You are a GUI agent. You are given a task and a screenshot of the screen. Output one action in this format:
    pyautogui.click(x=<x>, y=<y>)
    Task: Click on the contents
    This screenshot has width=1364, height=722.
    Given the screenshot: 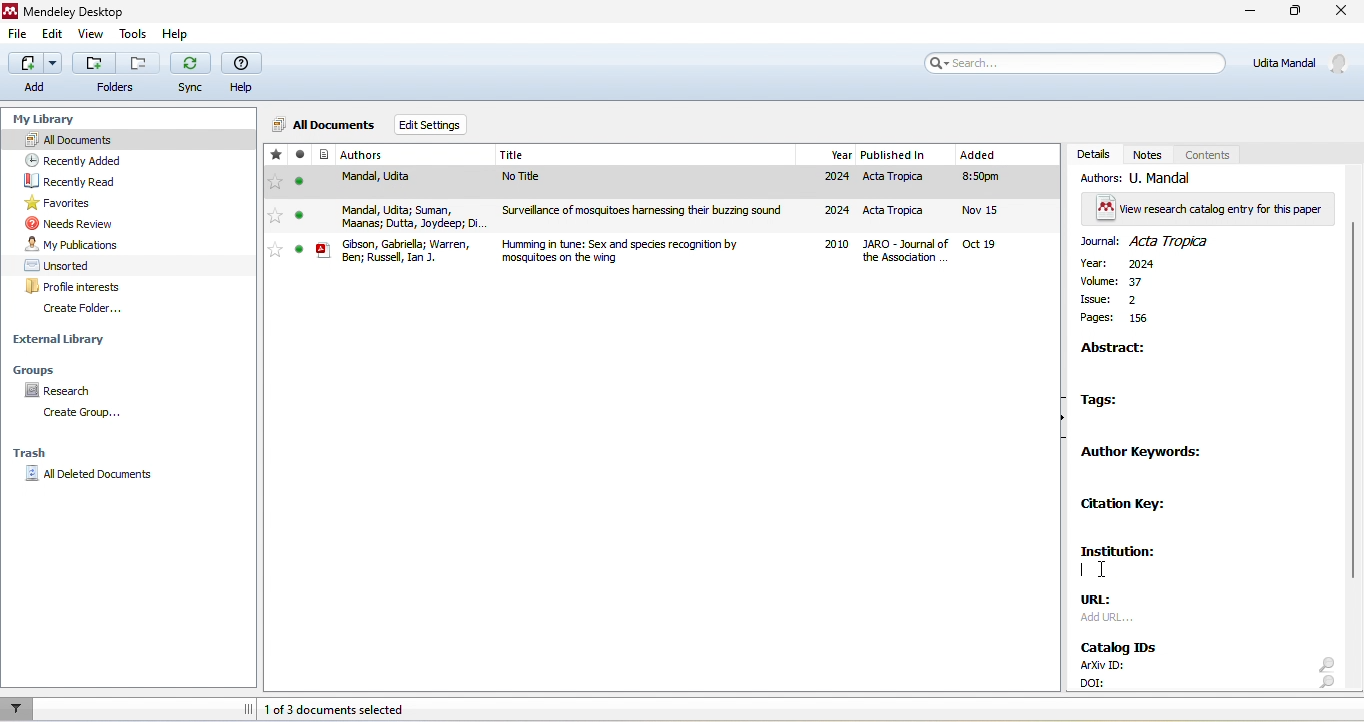 What is the action you would take?
    pyautogui.click(x=1208, y=153)
    